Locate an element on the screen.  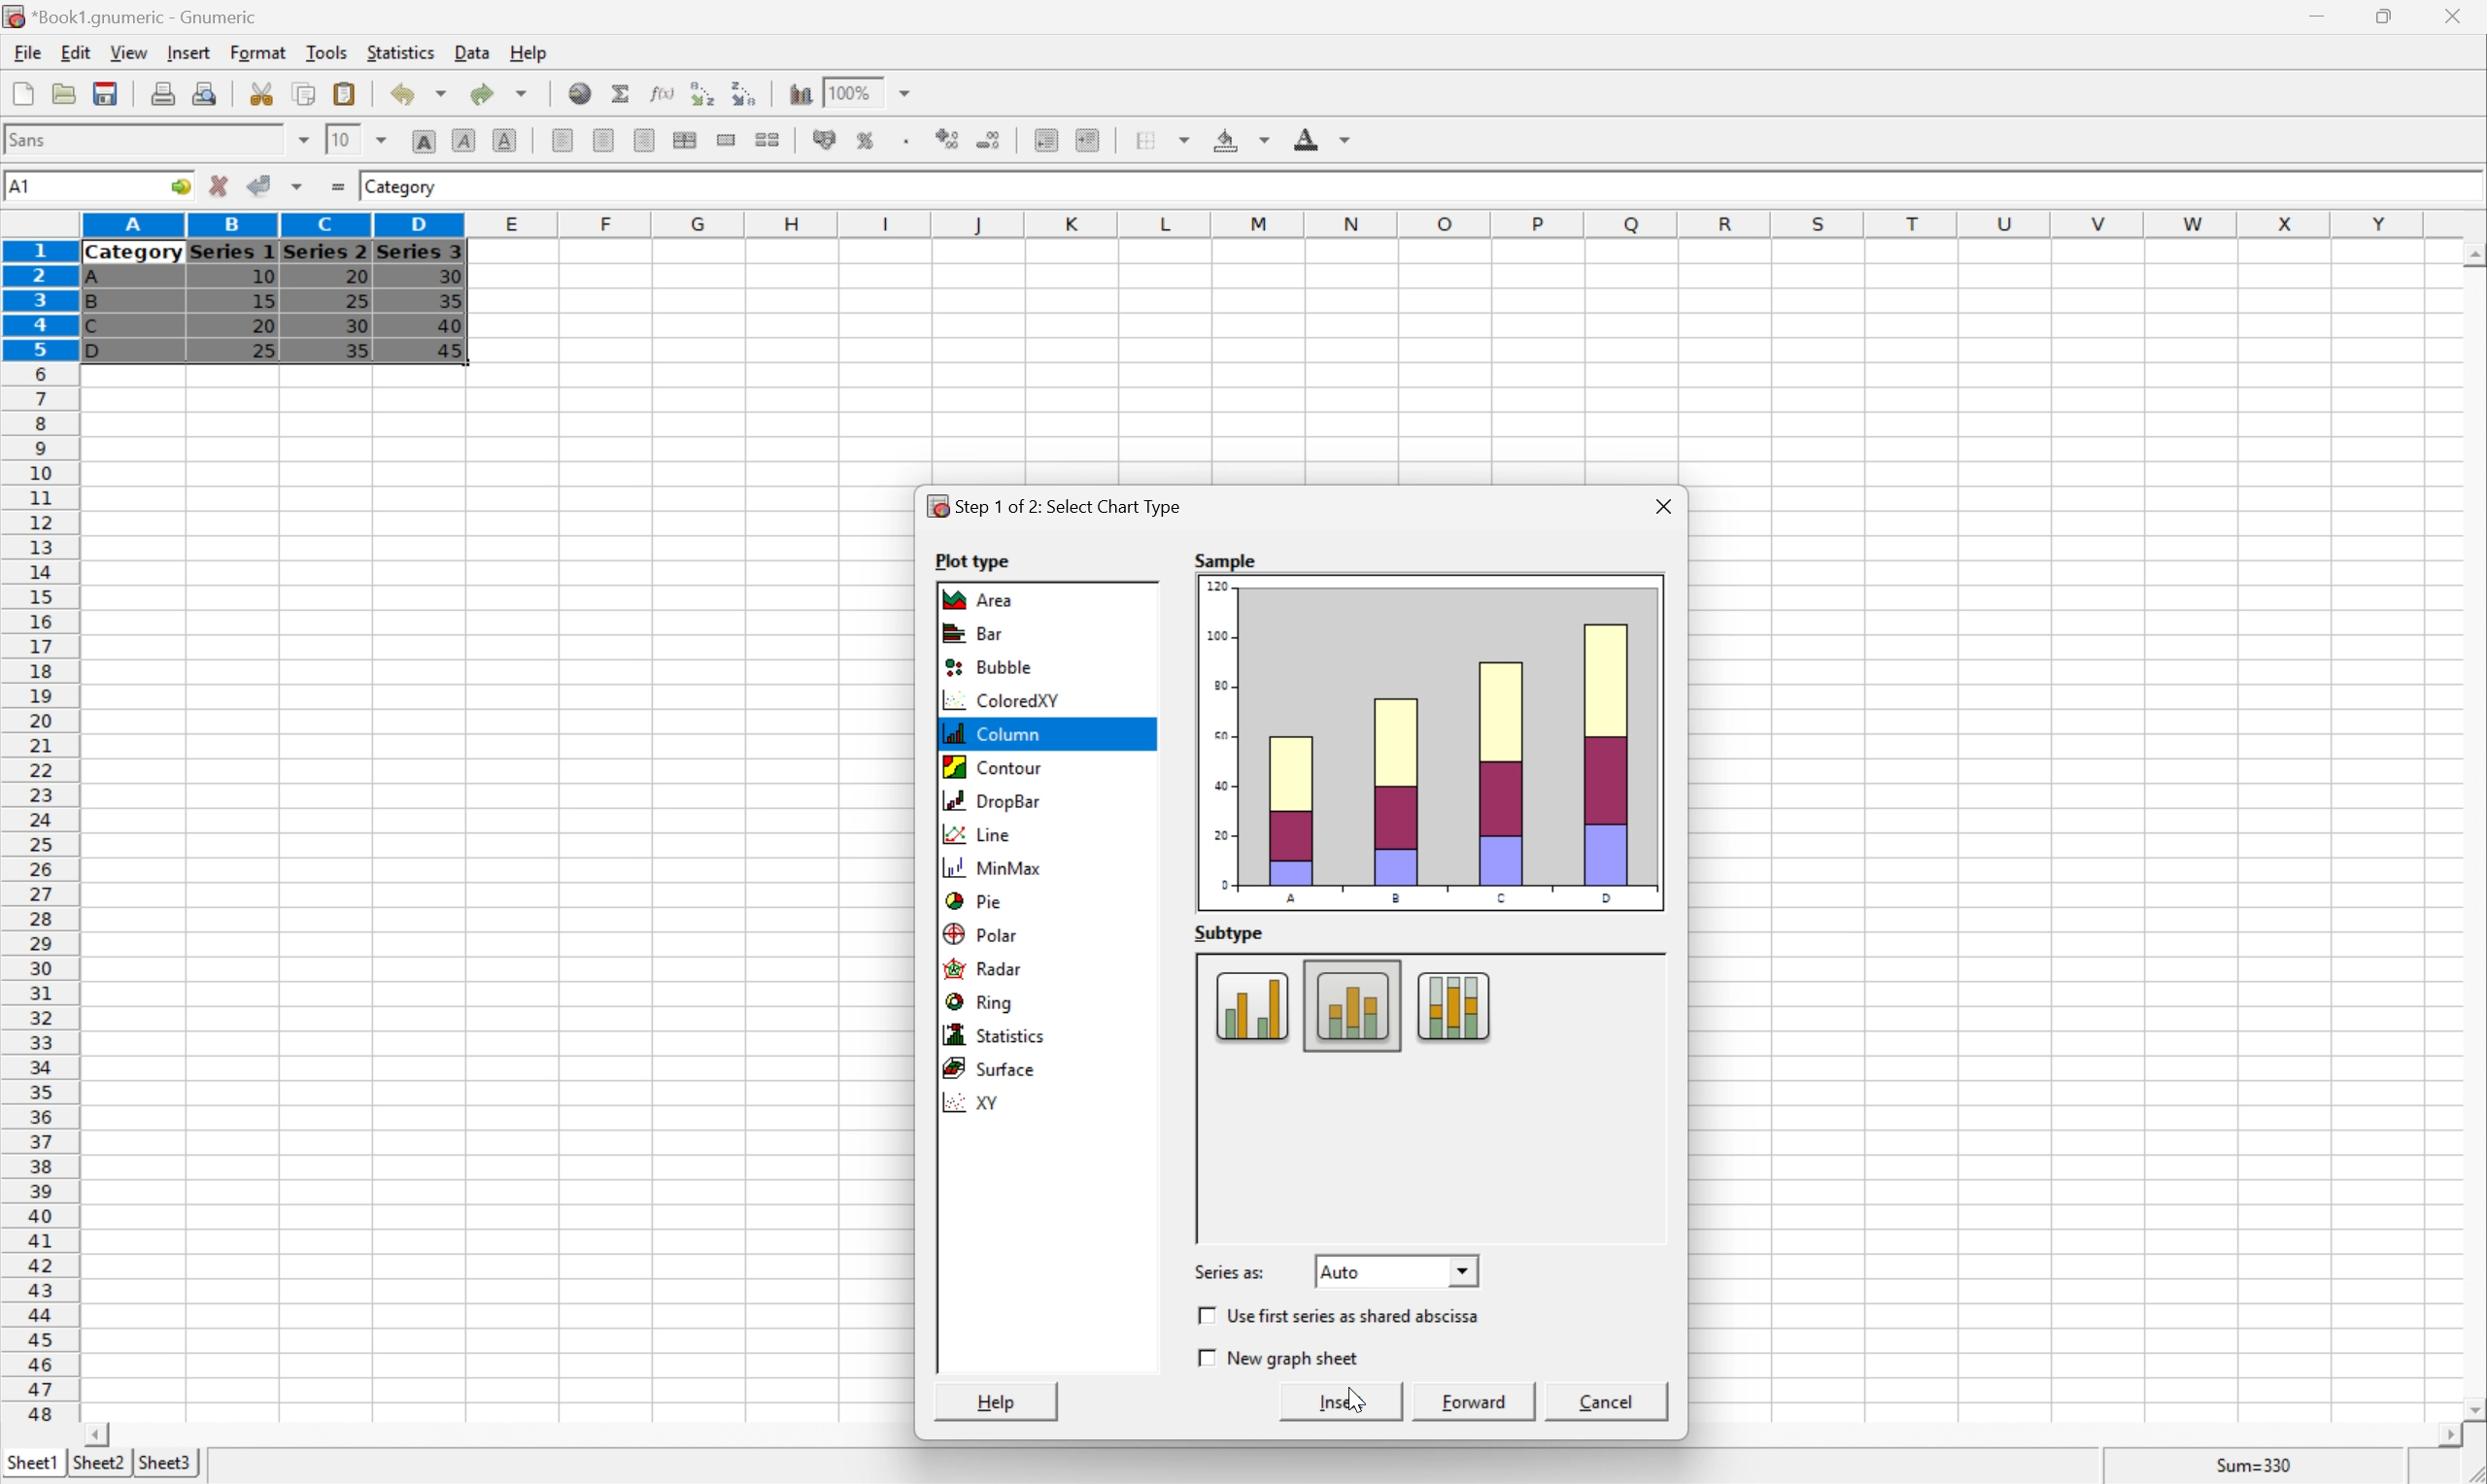
Plot type is located at coordinates (977, 559).